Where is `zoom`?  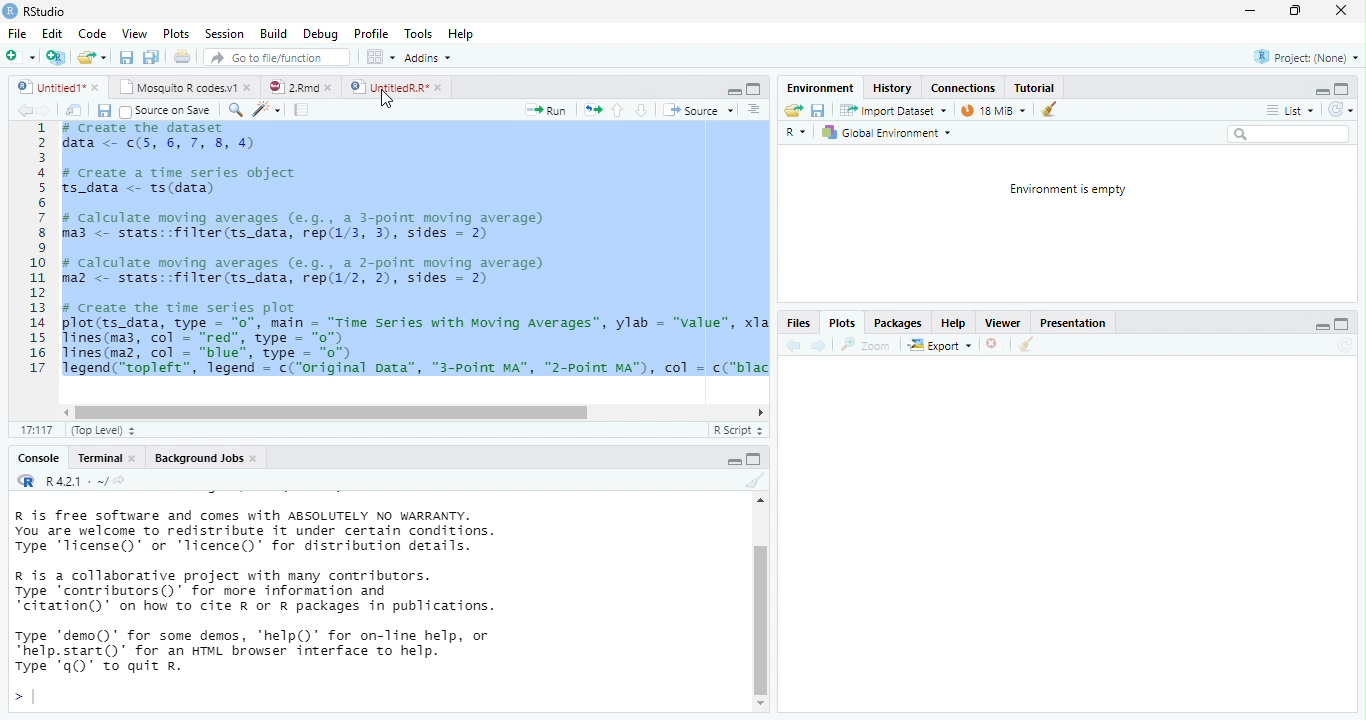
zoom is located at coordinates (869, 345).